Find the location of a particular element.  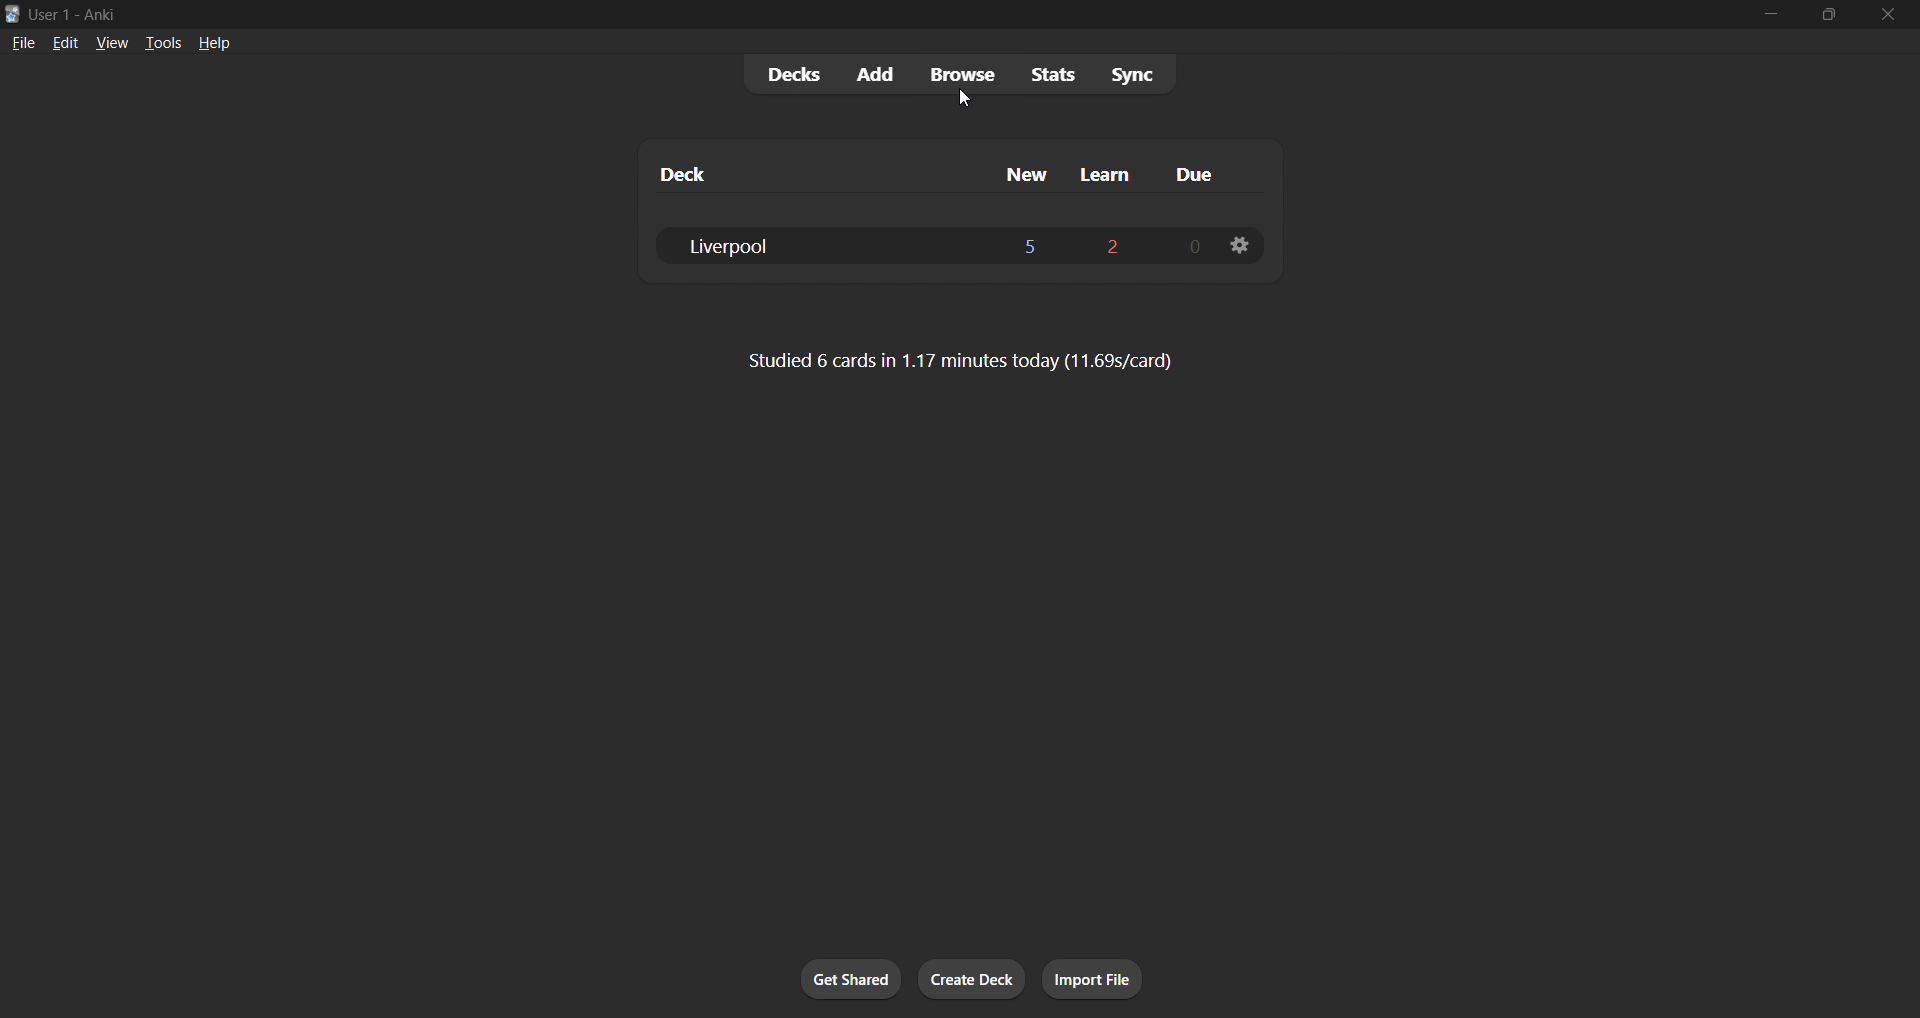

cursor is located at coordinates (967, 99).